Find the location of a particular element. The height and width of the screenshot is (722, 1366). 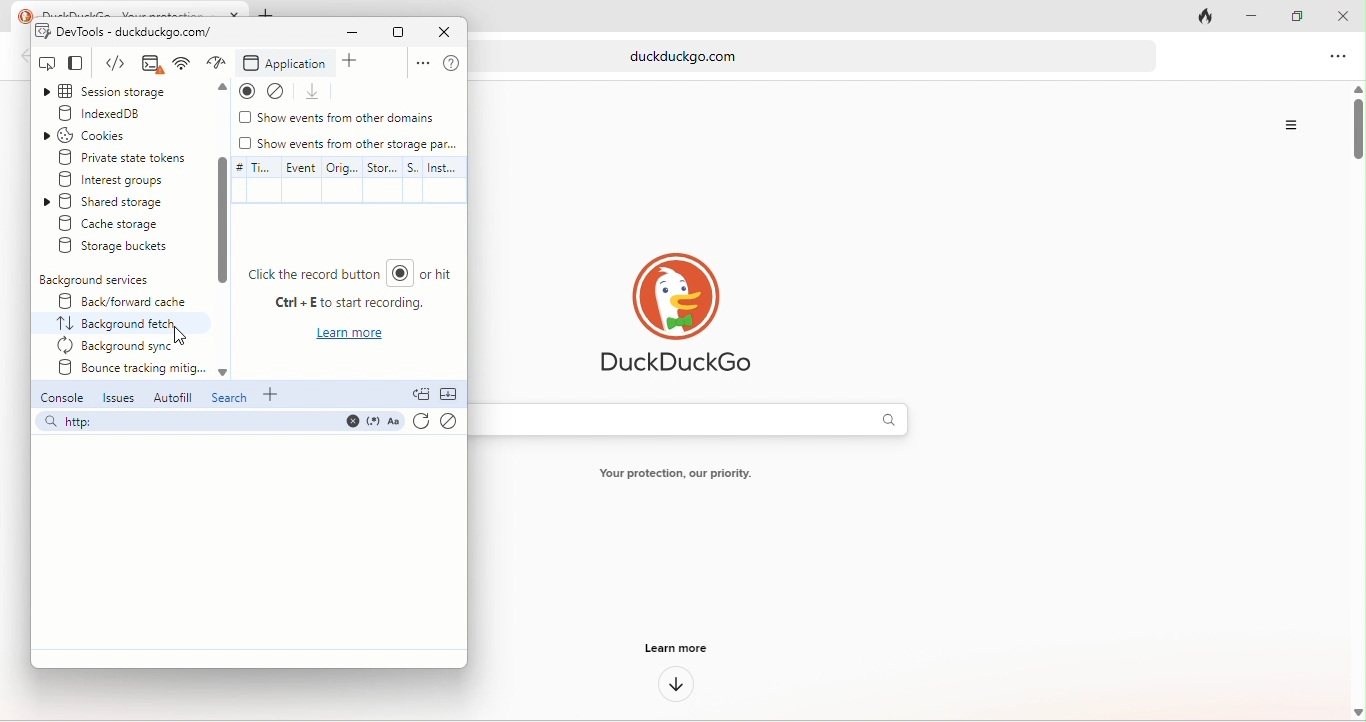

clear is located at coordinates (282, 90).